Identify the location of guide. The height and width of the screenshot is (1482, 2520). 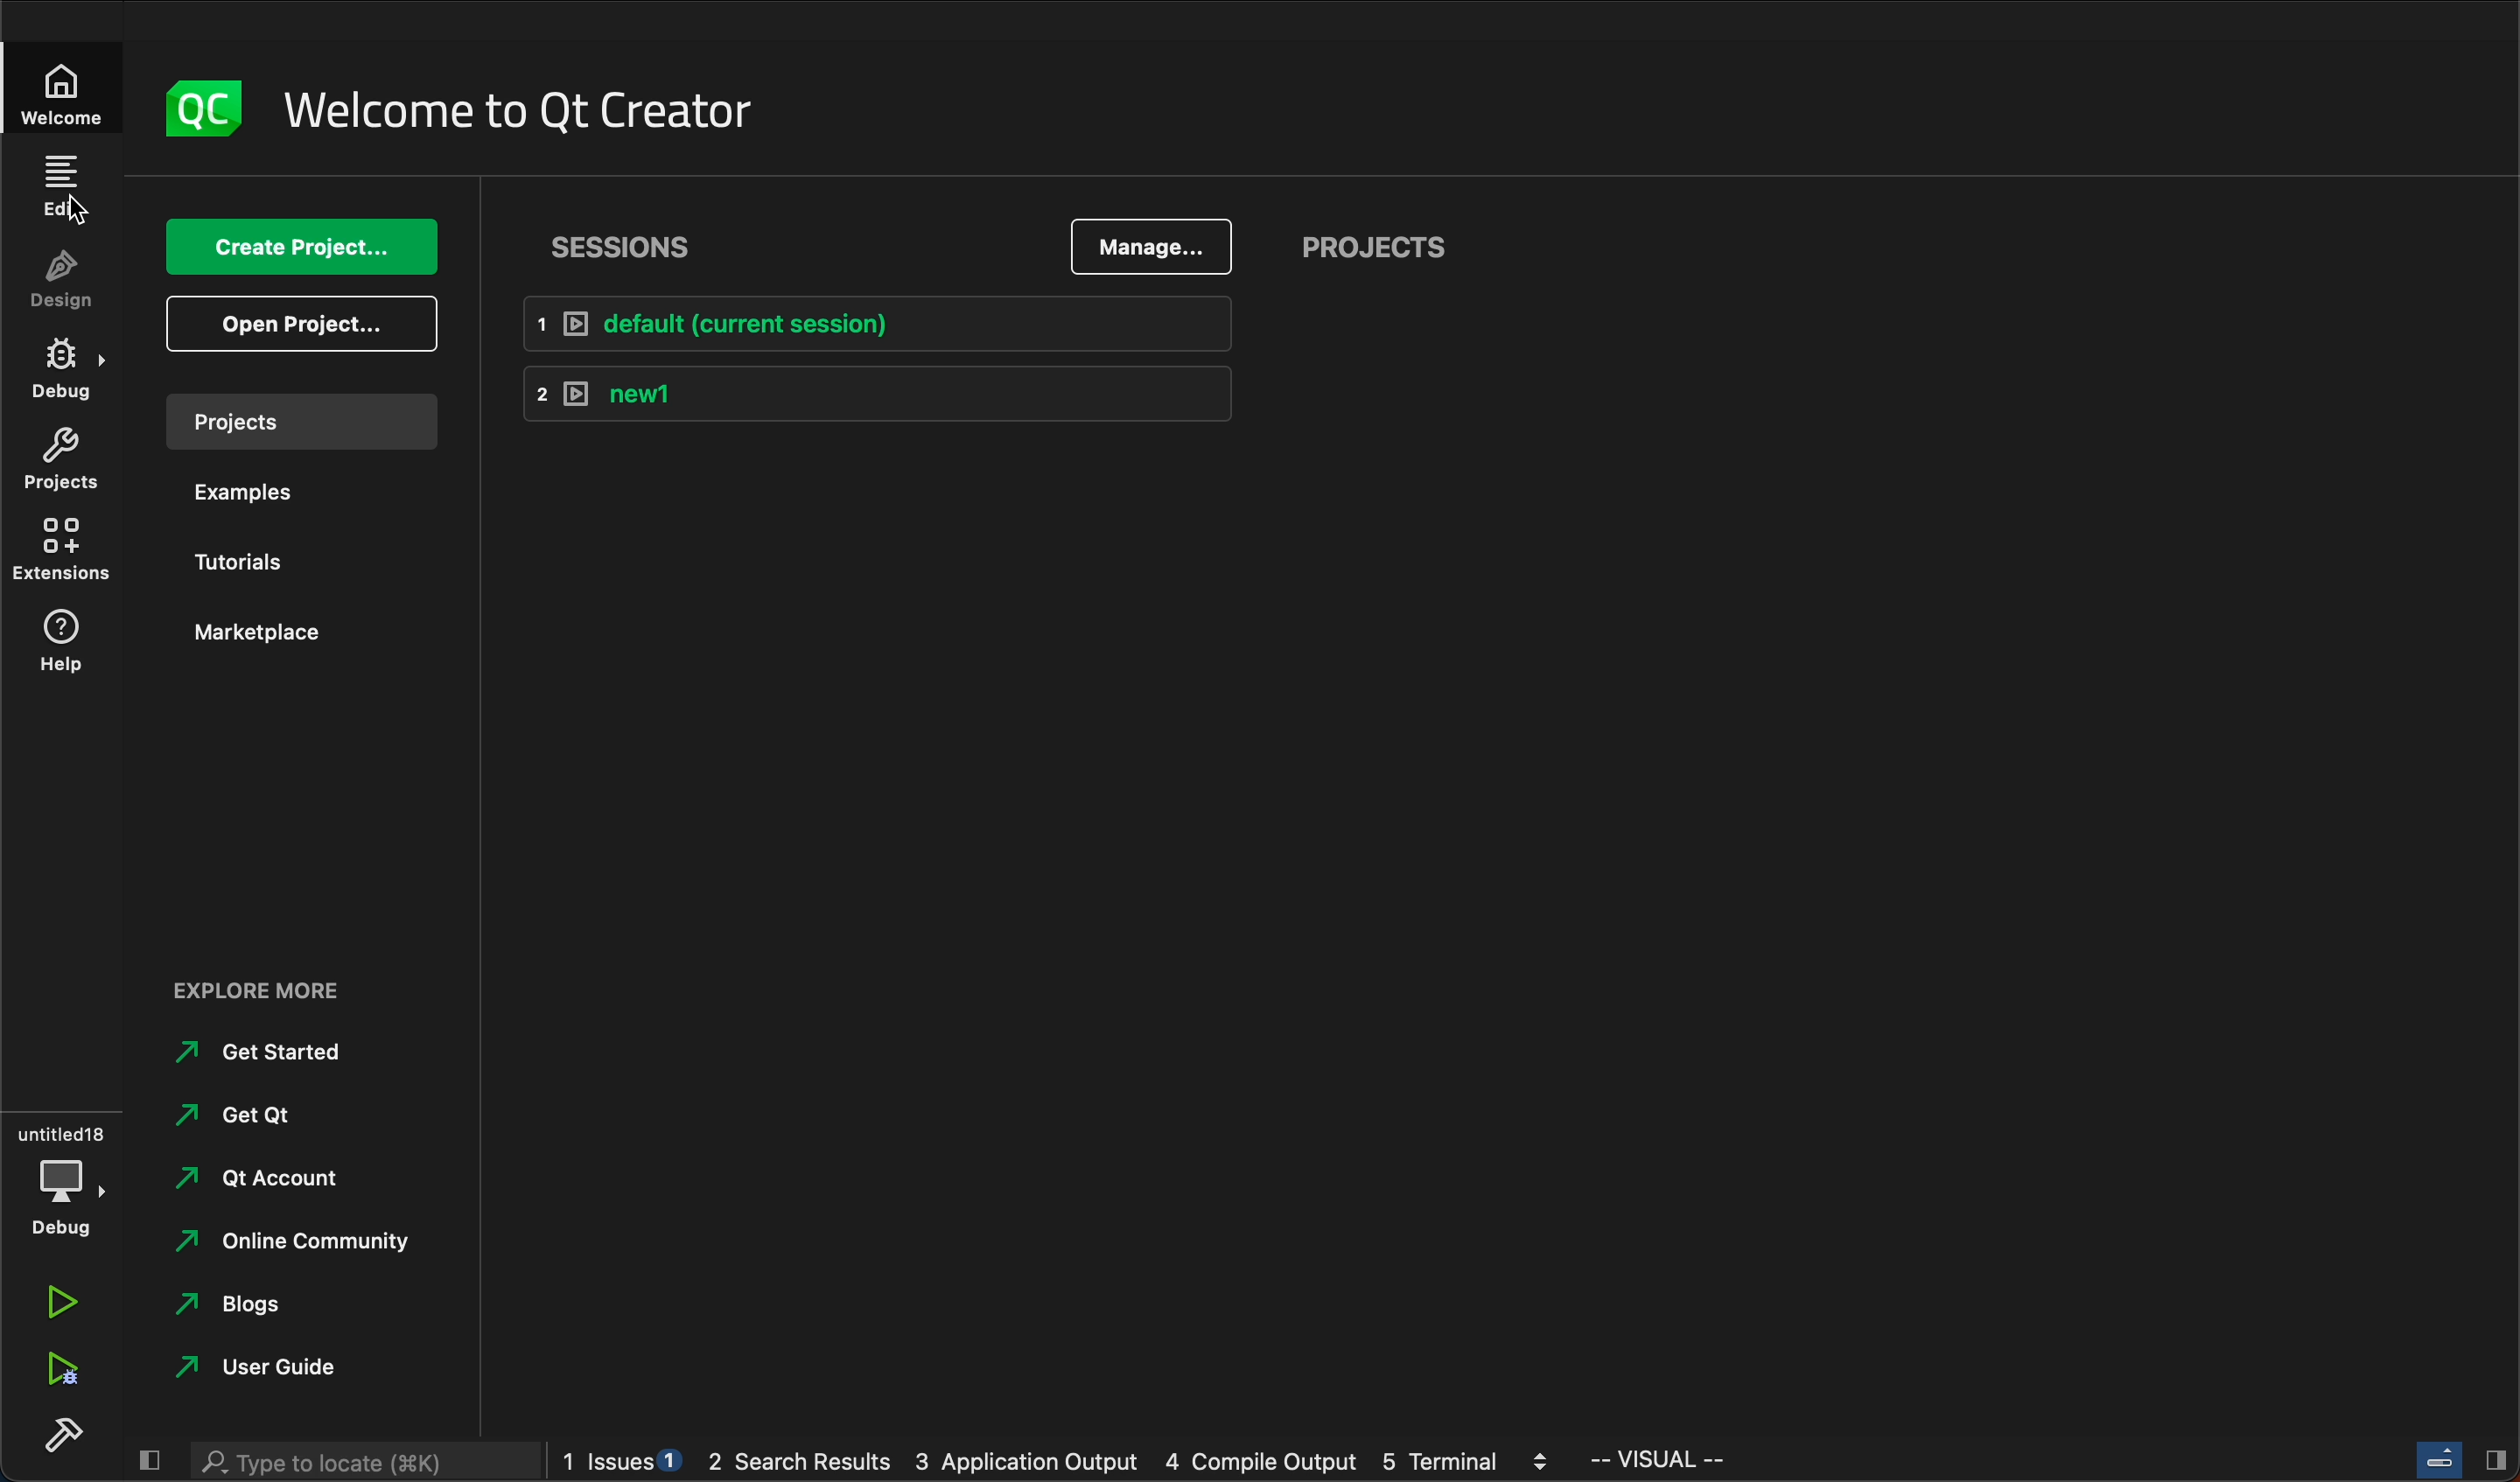
(264, 1369).